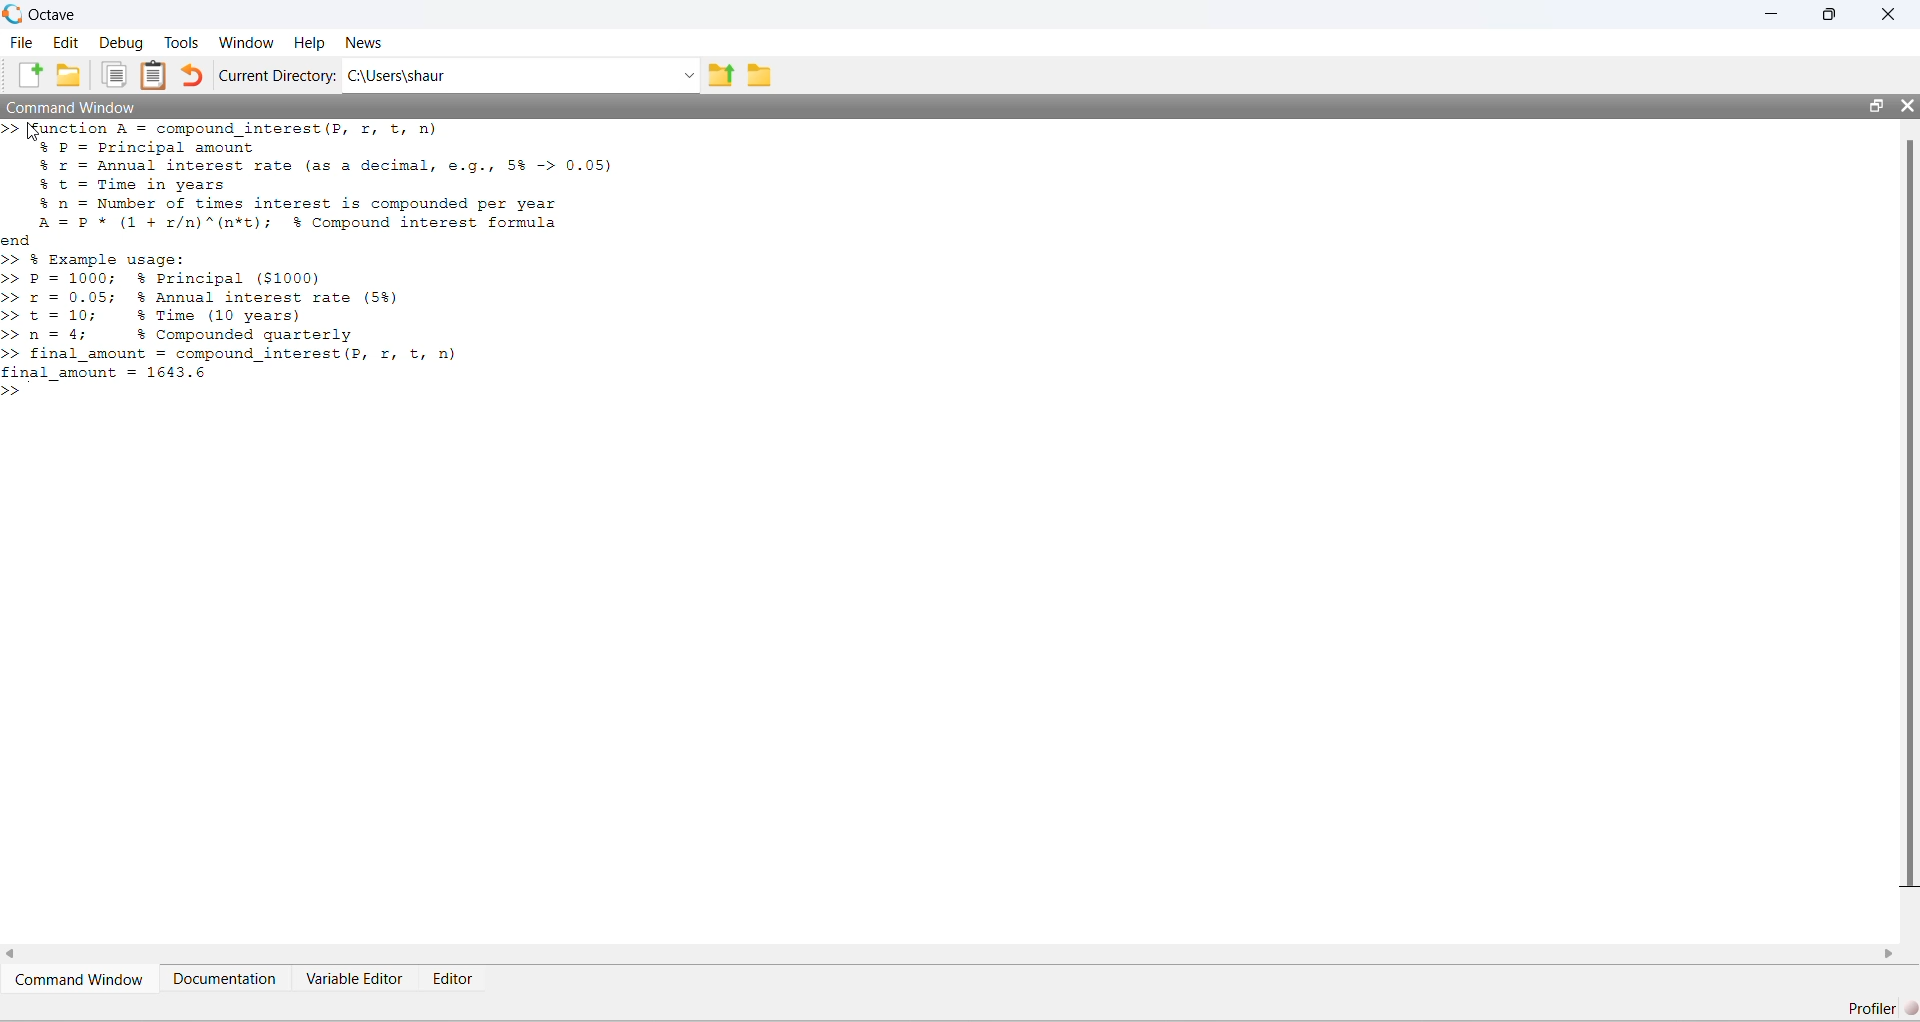 The width and height of the screenshot is (1920, 1022). What do you see at coordinates (245, 42) in the screenshot?
I see `Window` at bounding box center [245, 42].